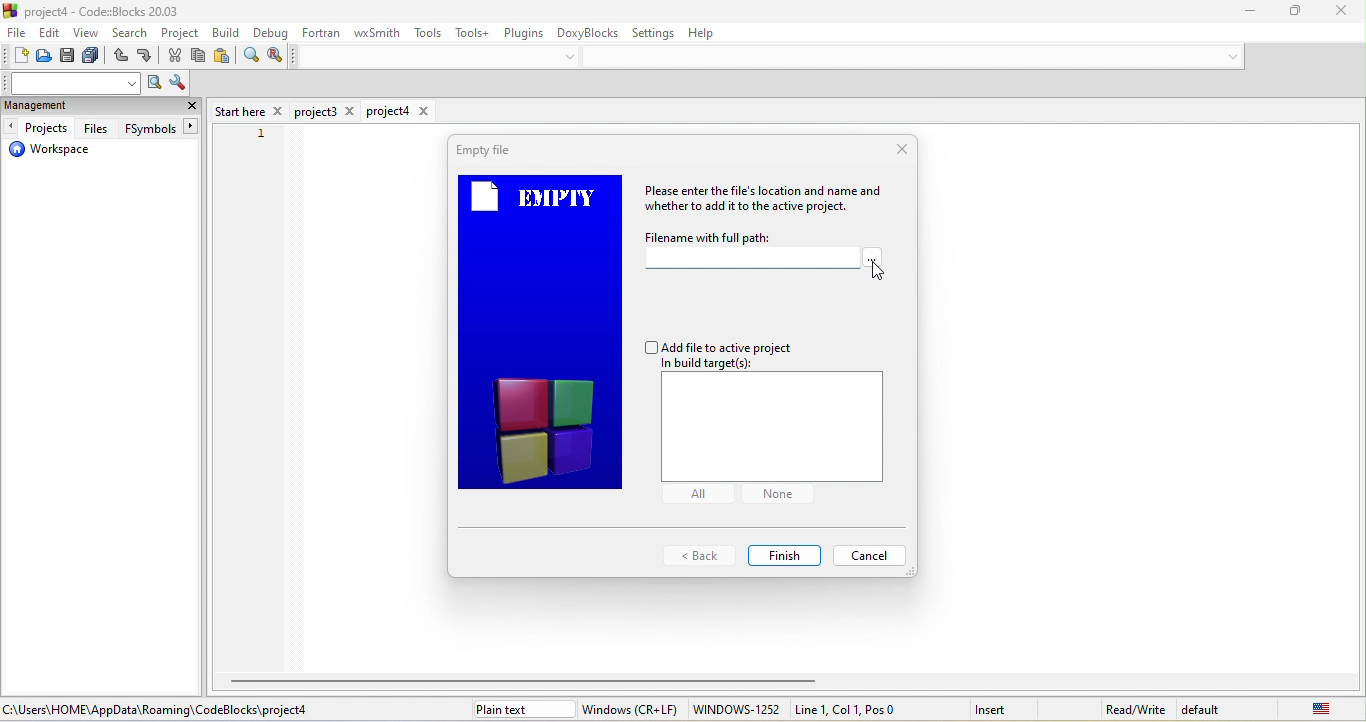 This screenshot has height=722, width=1366. What do you see at coordinates (39, 128) in the screenshot?
I see `projects` at bounding box center [39, 128].